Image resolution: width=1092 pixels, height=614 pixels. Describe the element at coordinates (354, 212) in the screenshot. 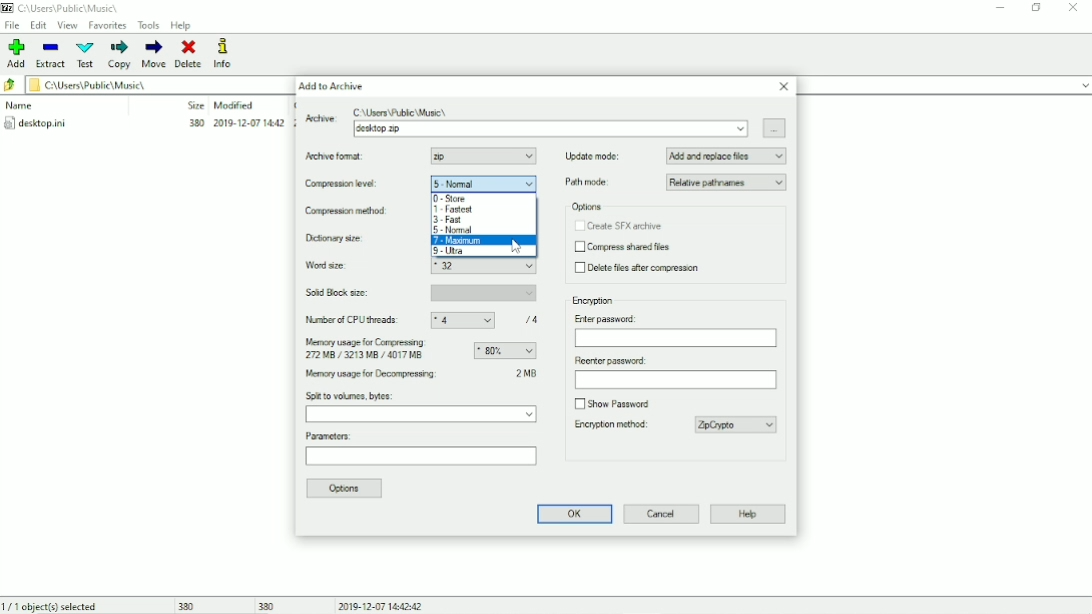

I see `Compression method` at that location.